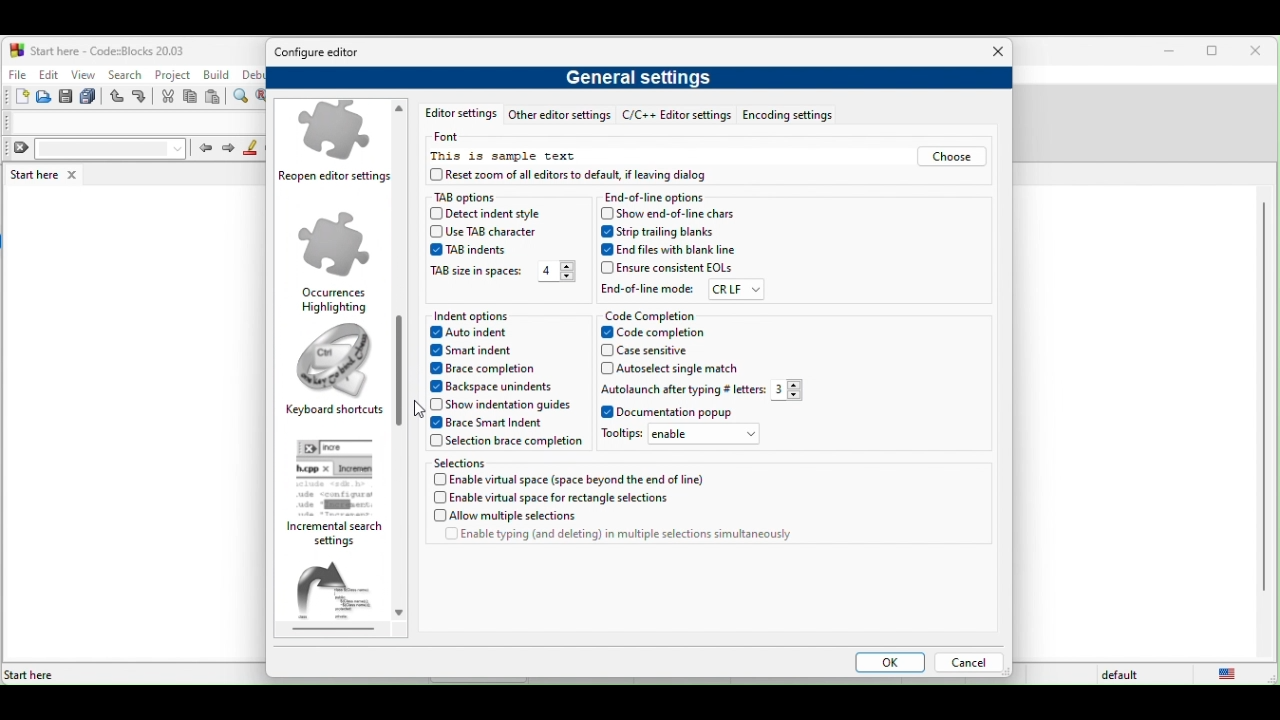 The image size is (1280, 720). What do you see at coordinates (420, 405) in the screenshot?
I see `cursor` at bounding box center [420, 405].